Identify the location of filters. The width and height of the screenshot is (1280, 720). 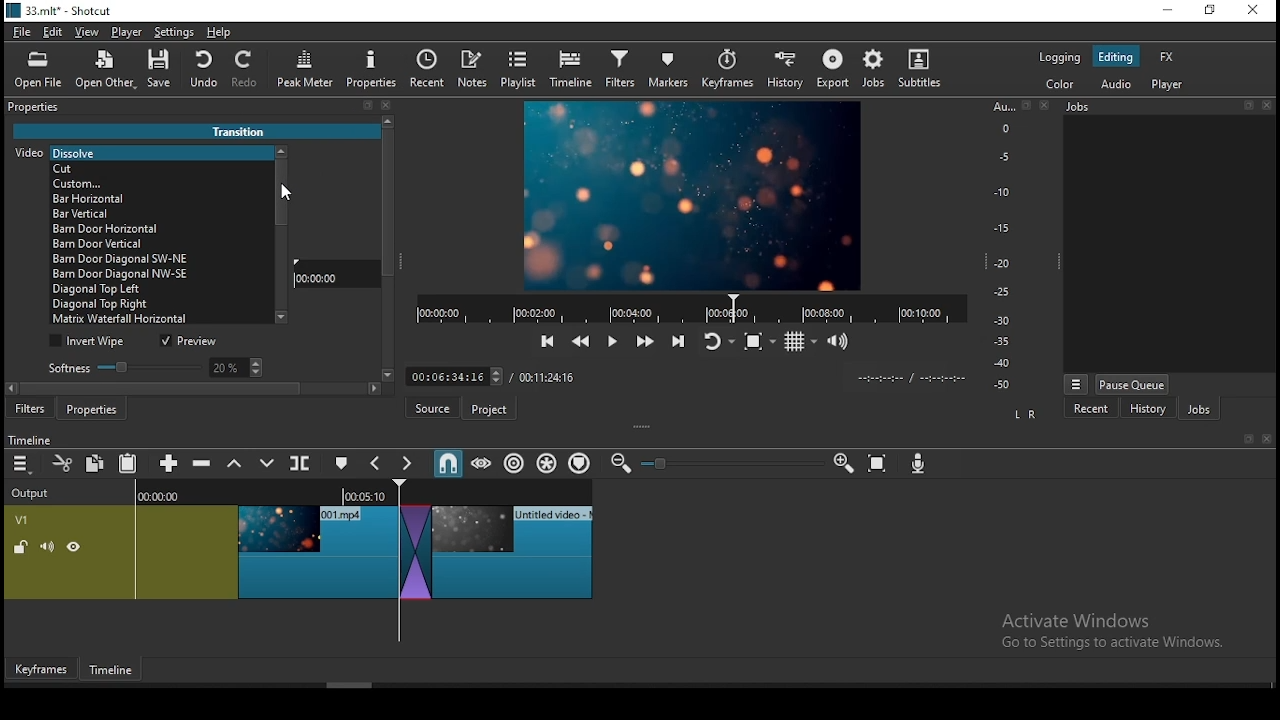
(31, 410).